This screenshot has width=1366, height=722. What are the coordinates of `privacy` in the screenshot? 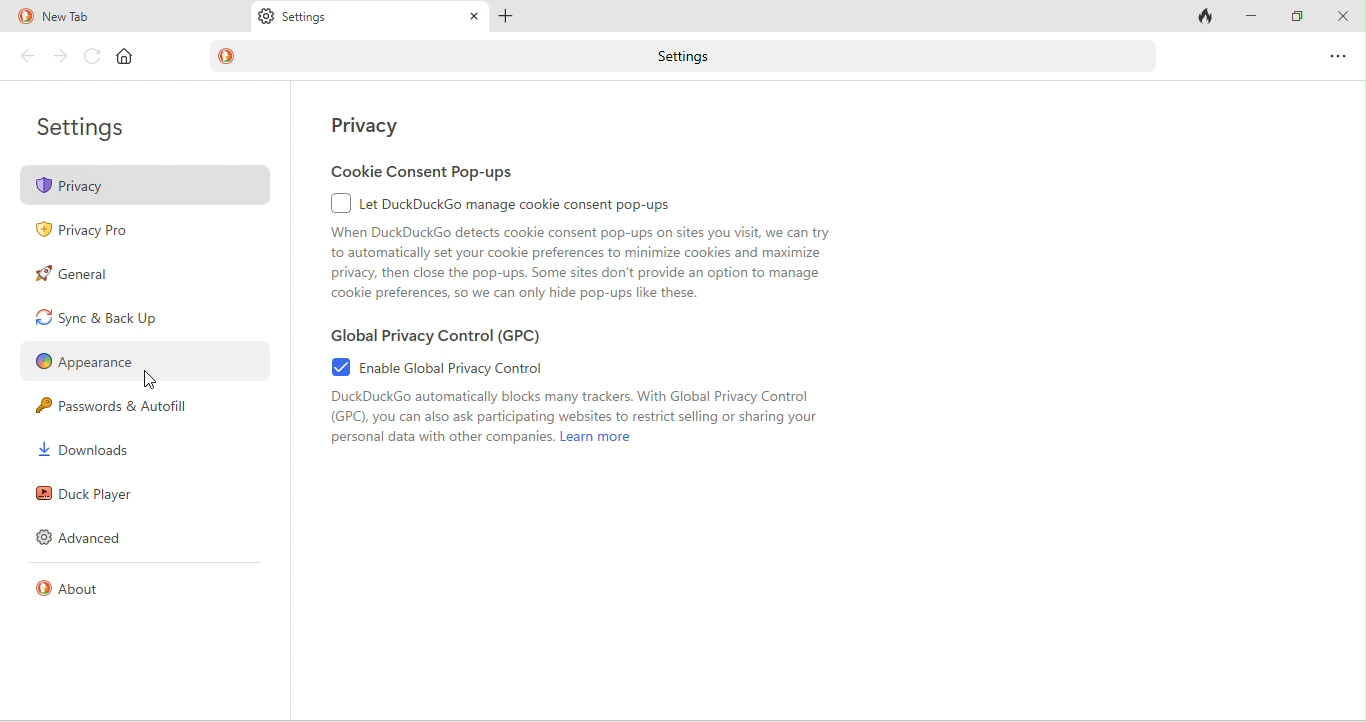 It's located at (147, 186).